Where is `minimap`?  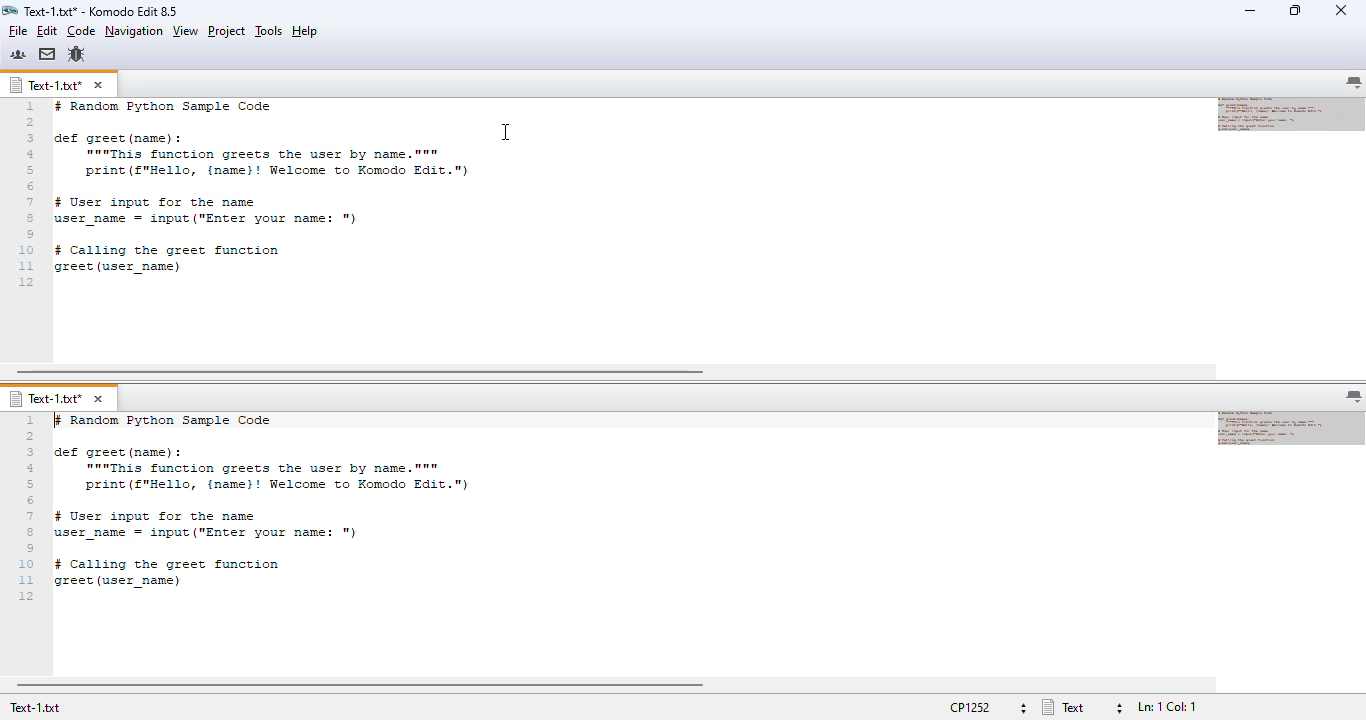 minimap is located at coordinates (1291, 428).